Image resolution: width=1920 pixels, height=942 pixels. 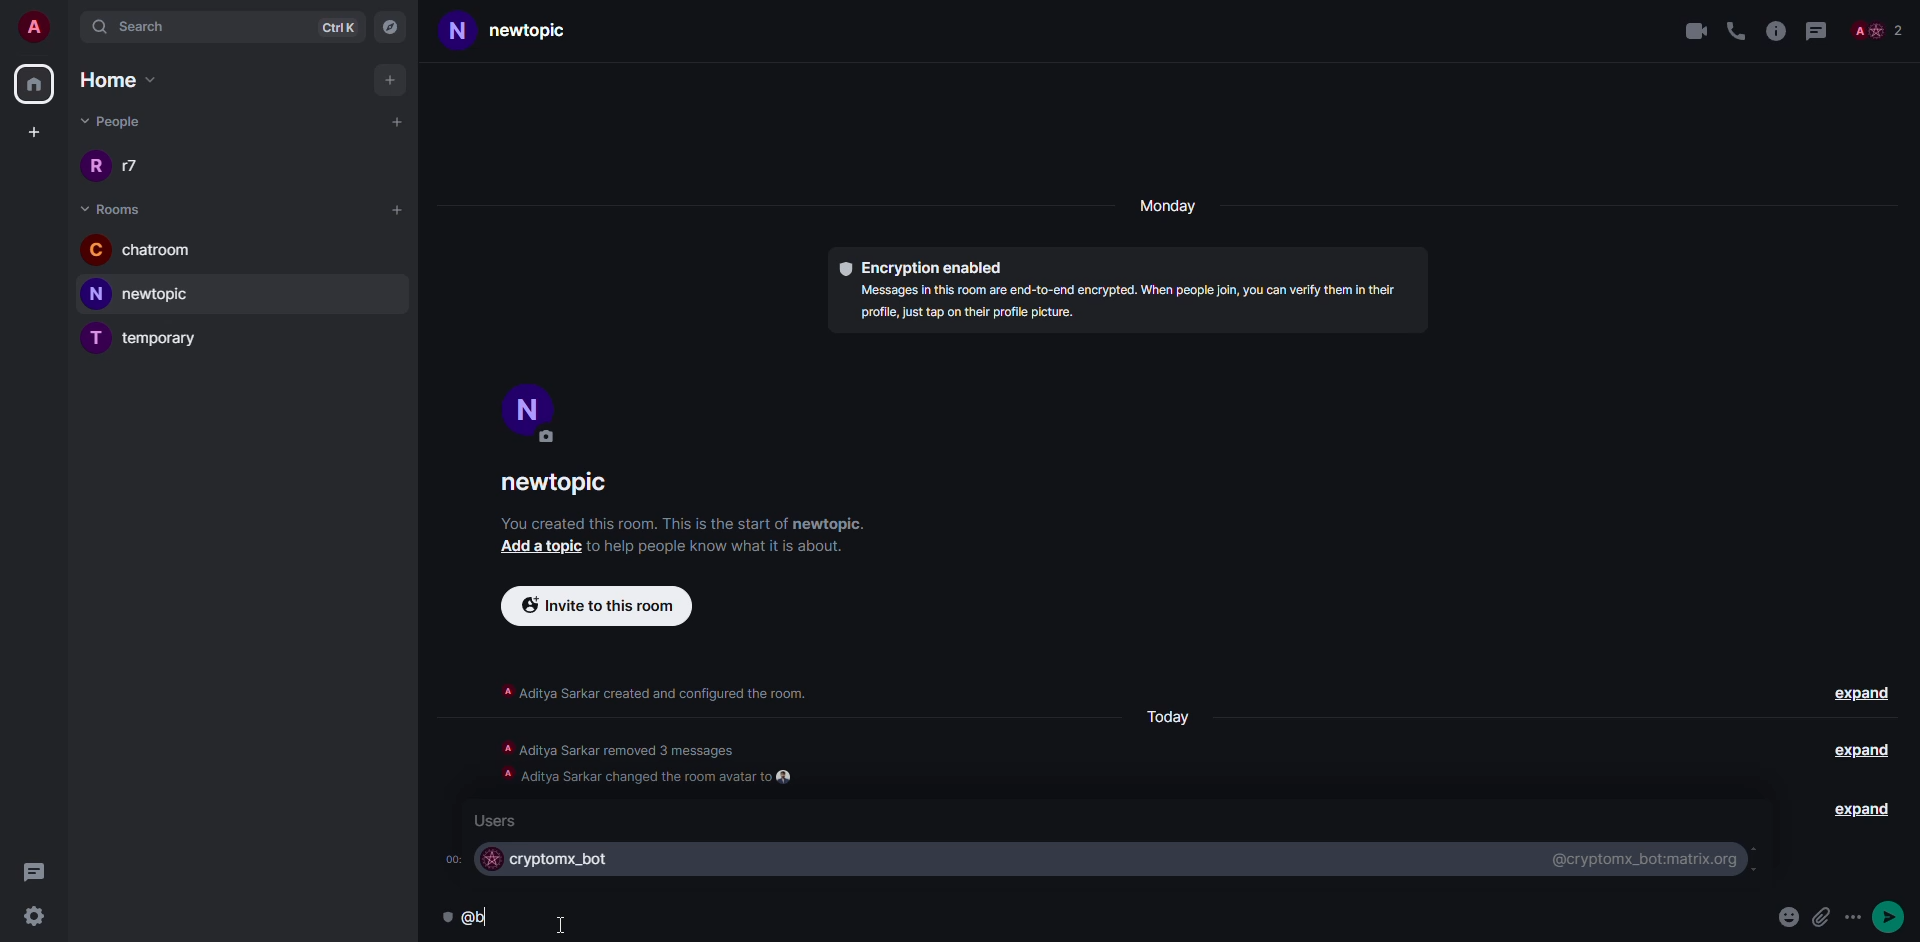 I want to click on add, so click(x=397, y=208).